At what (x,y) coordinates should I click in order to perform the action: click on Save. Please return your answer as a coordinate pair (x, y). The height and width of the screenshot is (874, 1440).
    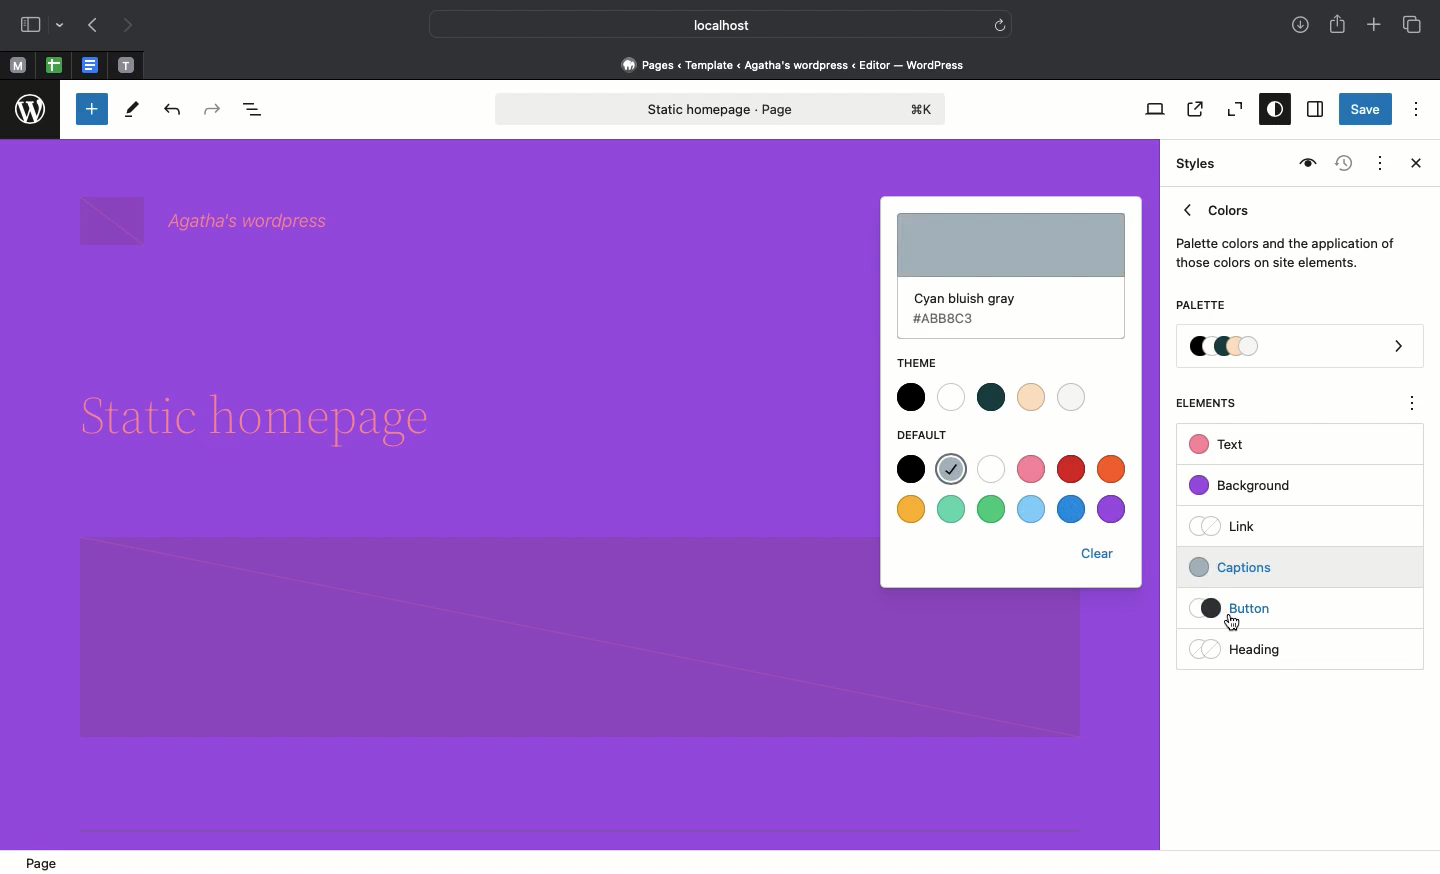
    Looking at the image, I should click on (1366, 111).